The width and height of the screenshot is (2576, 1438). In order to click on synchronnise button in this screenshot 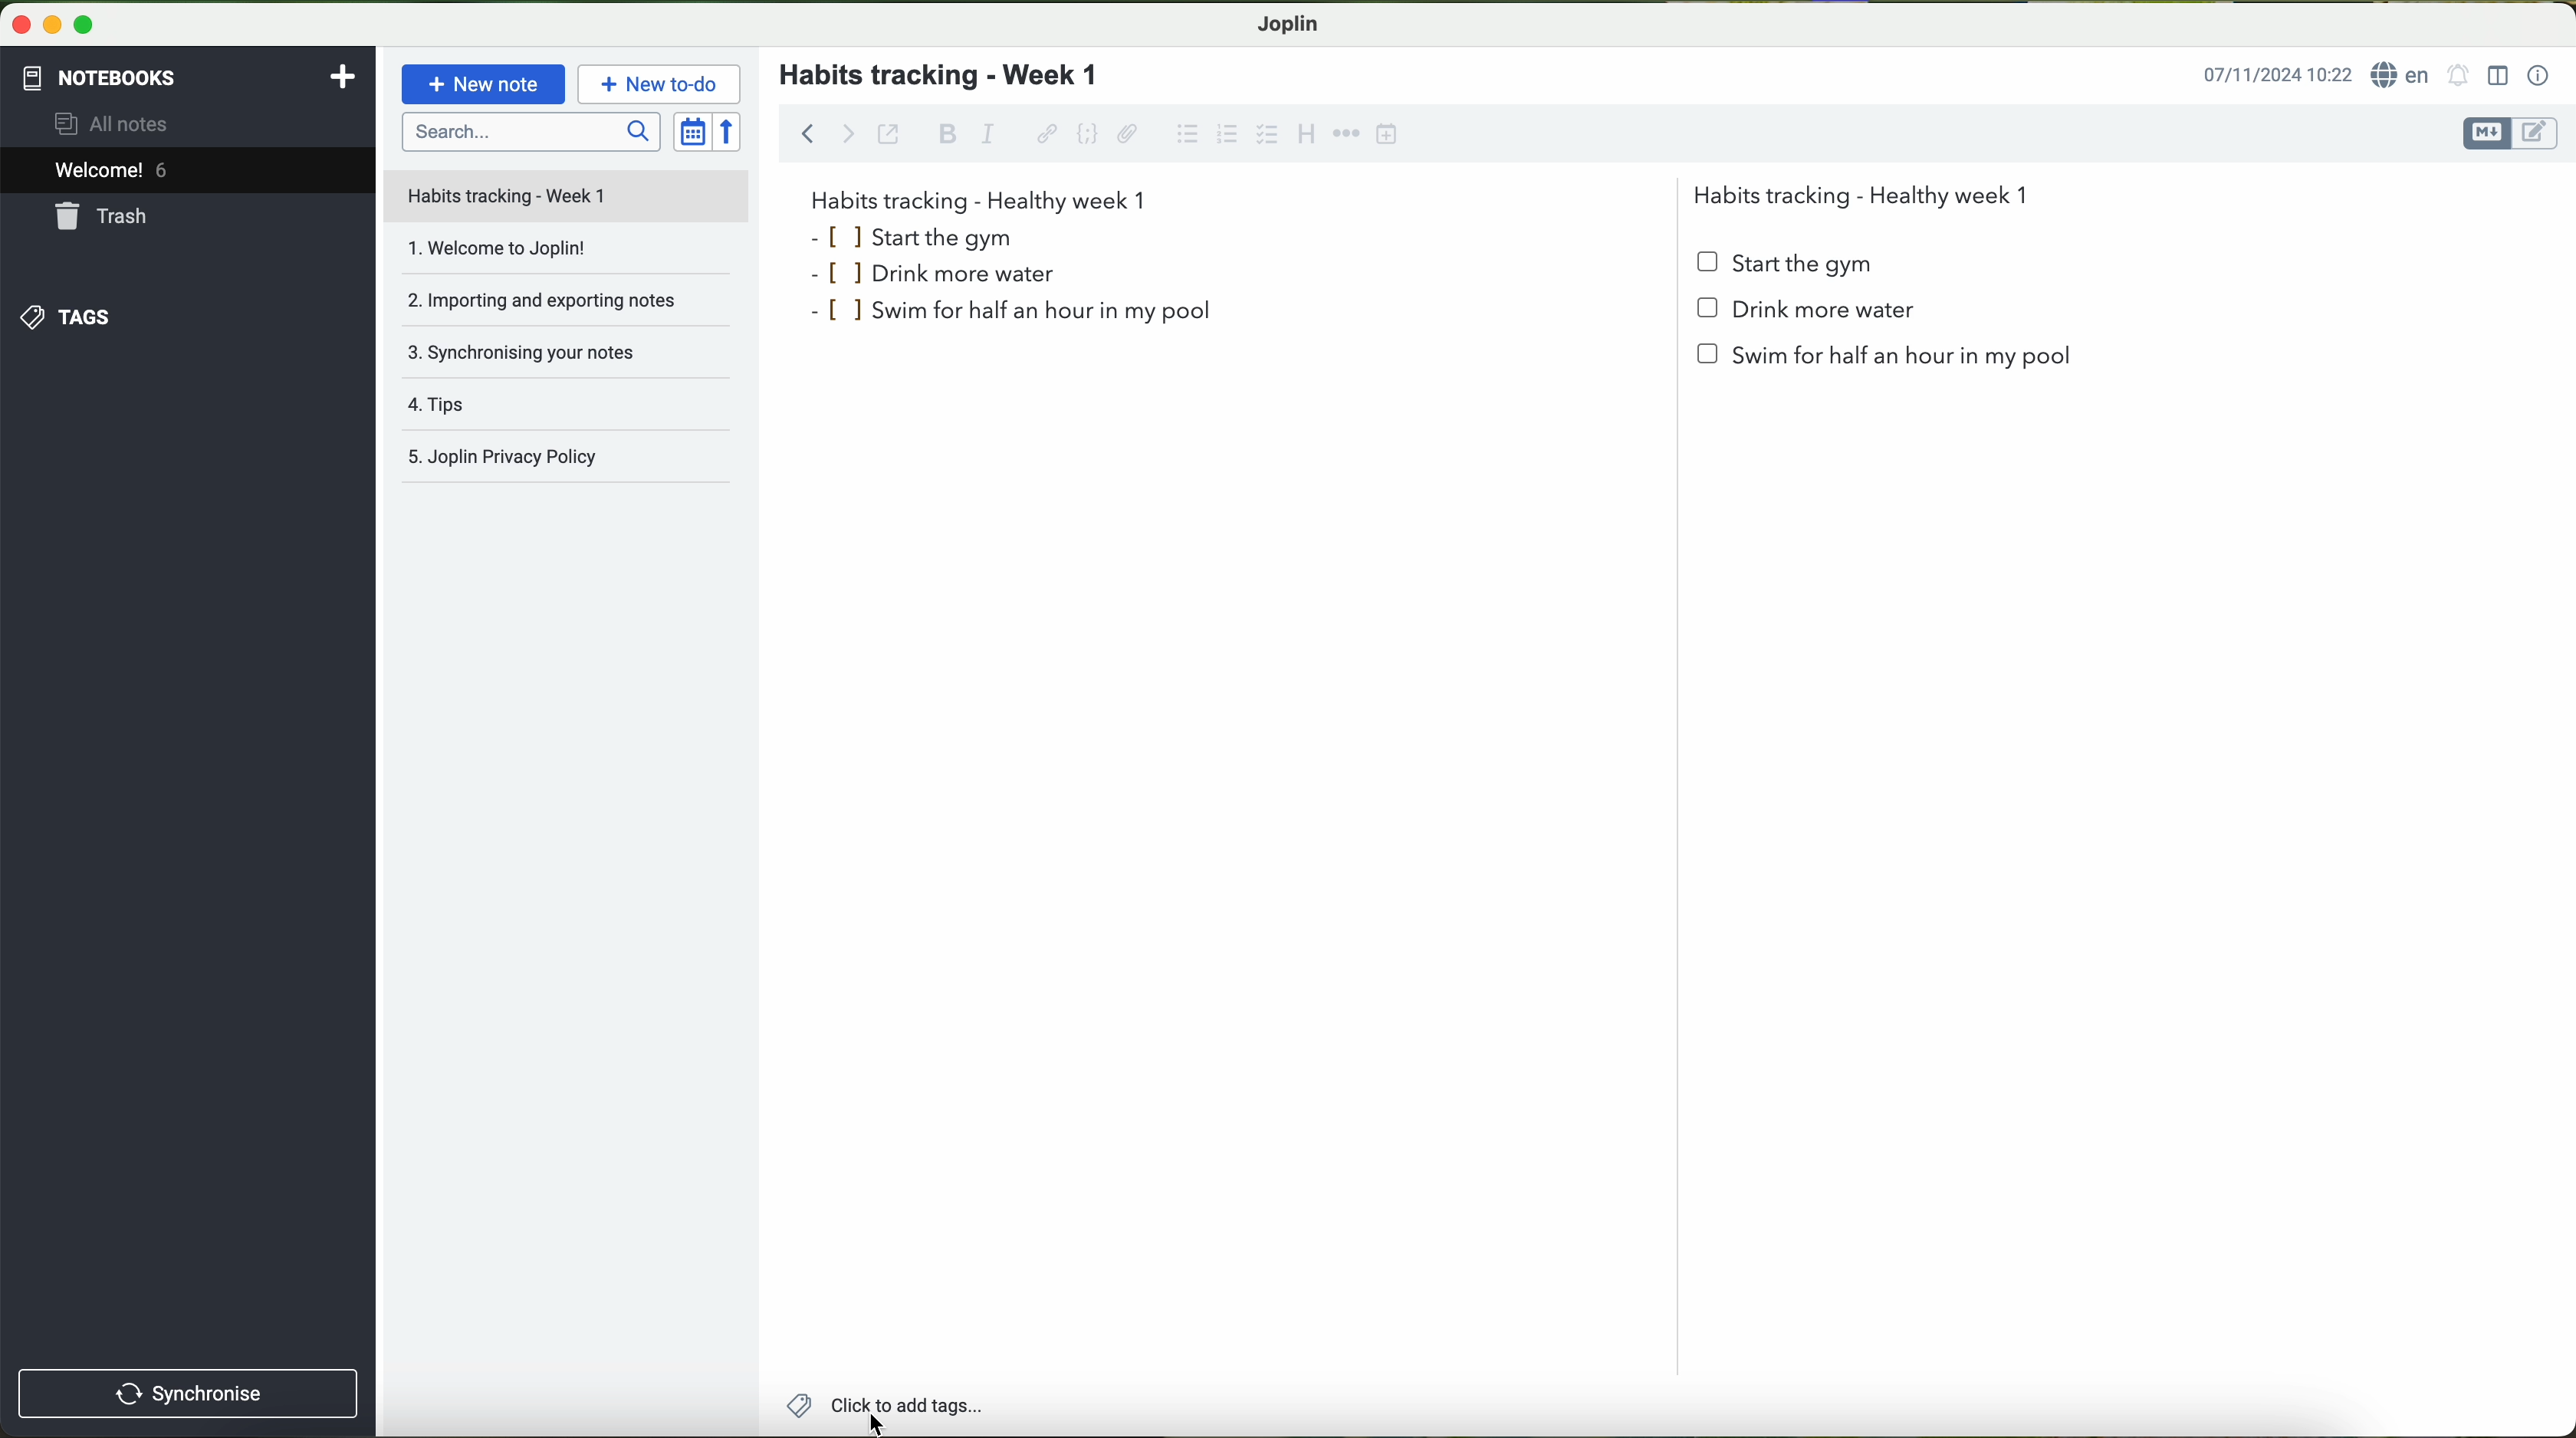, I will do `click(185, 1395)`.